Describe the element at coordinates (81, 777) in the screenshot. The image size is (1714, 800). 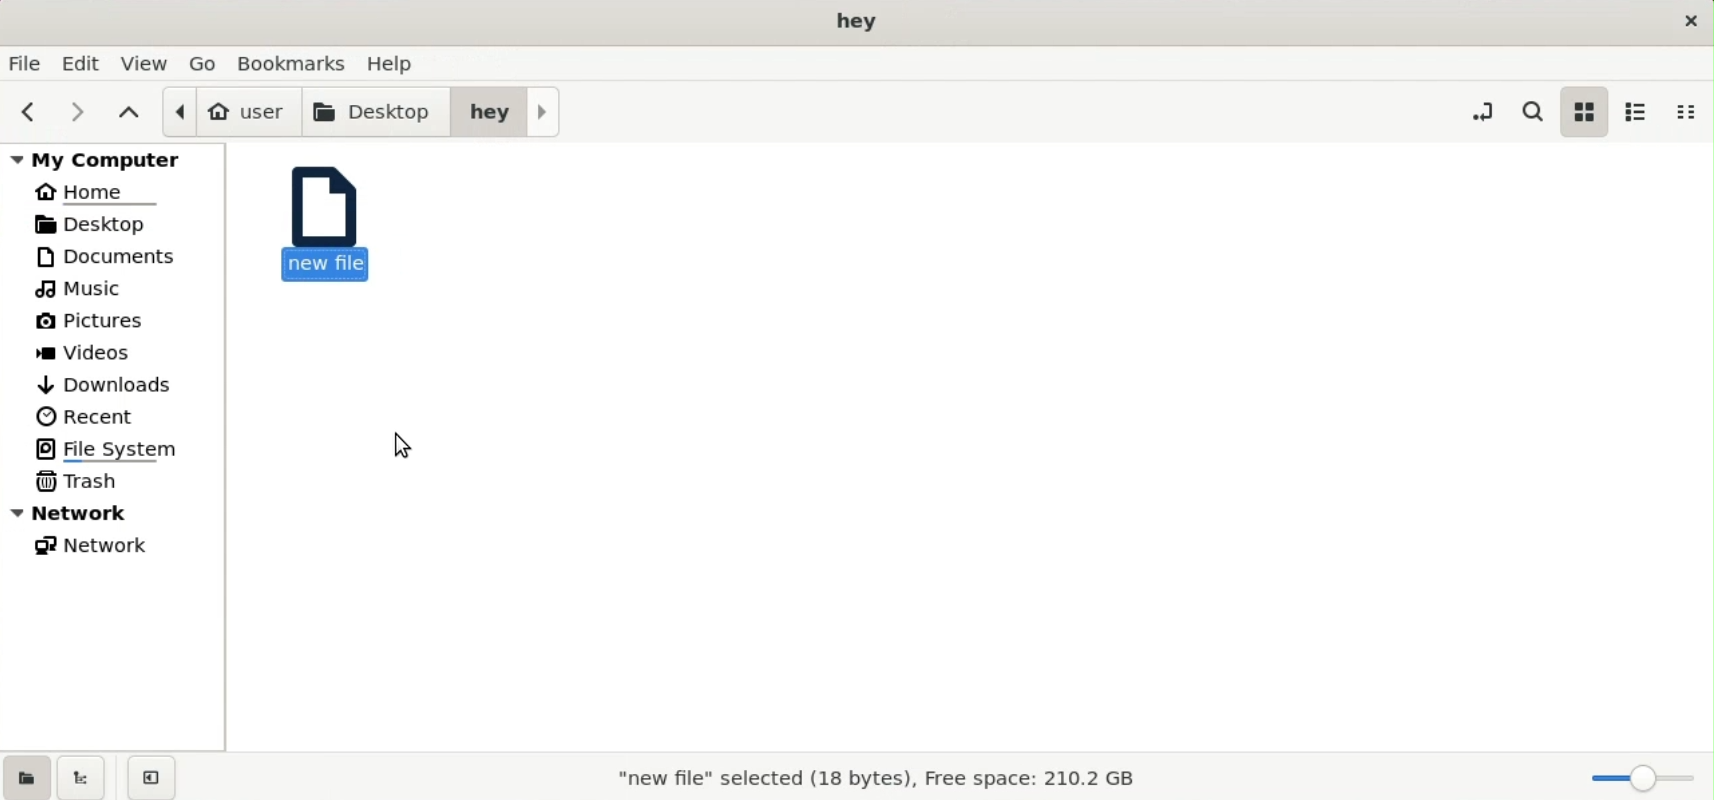
I see `show treeview` at that location.